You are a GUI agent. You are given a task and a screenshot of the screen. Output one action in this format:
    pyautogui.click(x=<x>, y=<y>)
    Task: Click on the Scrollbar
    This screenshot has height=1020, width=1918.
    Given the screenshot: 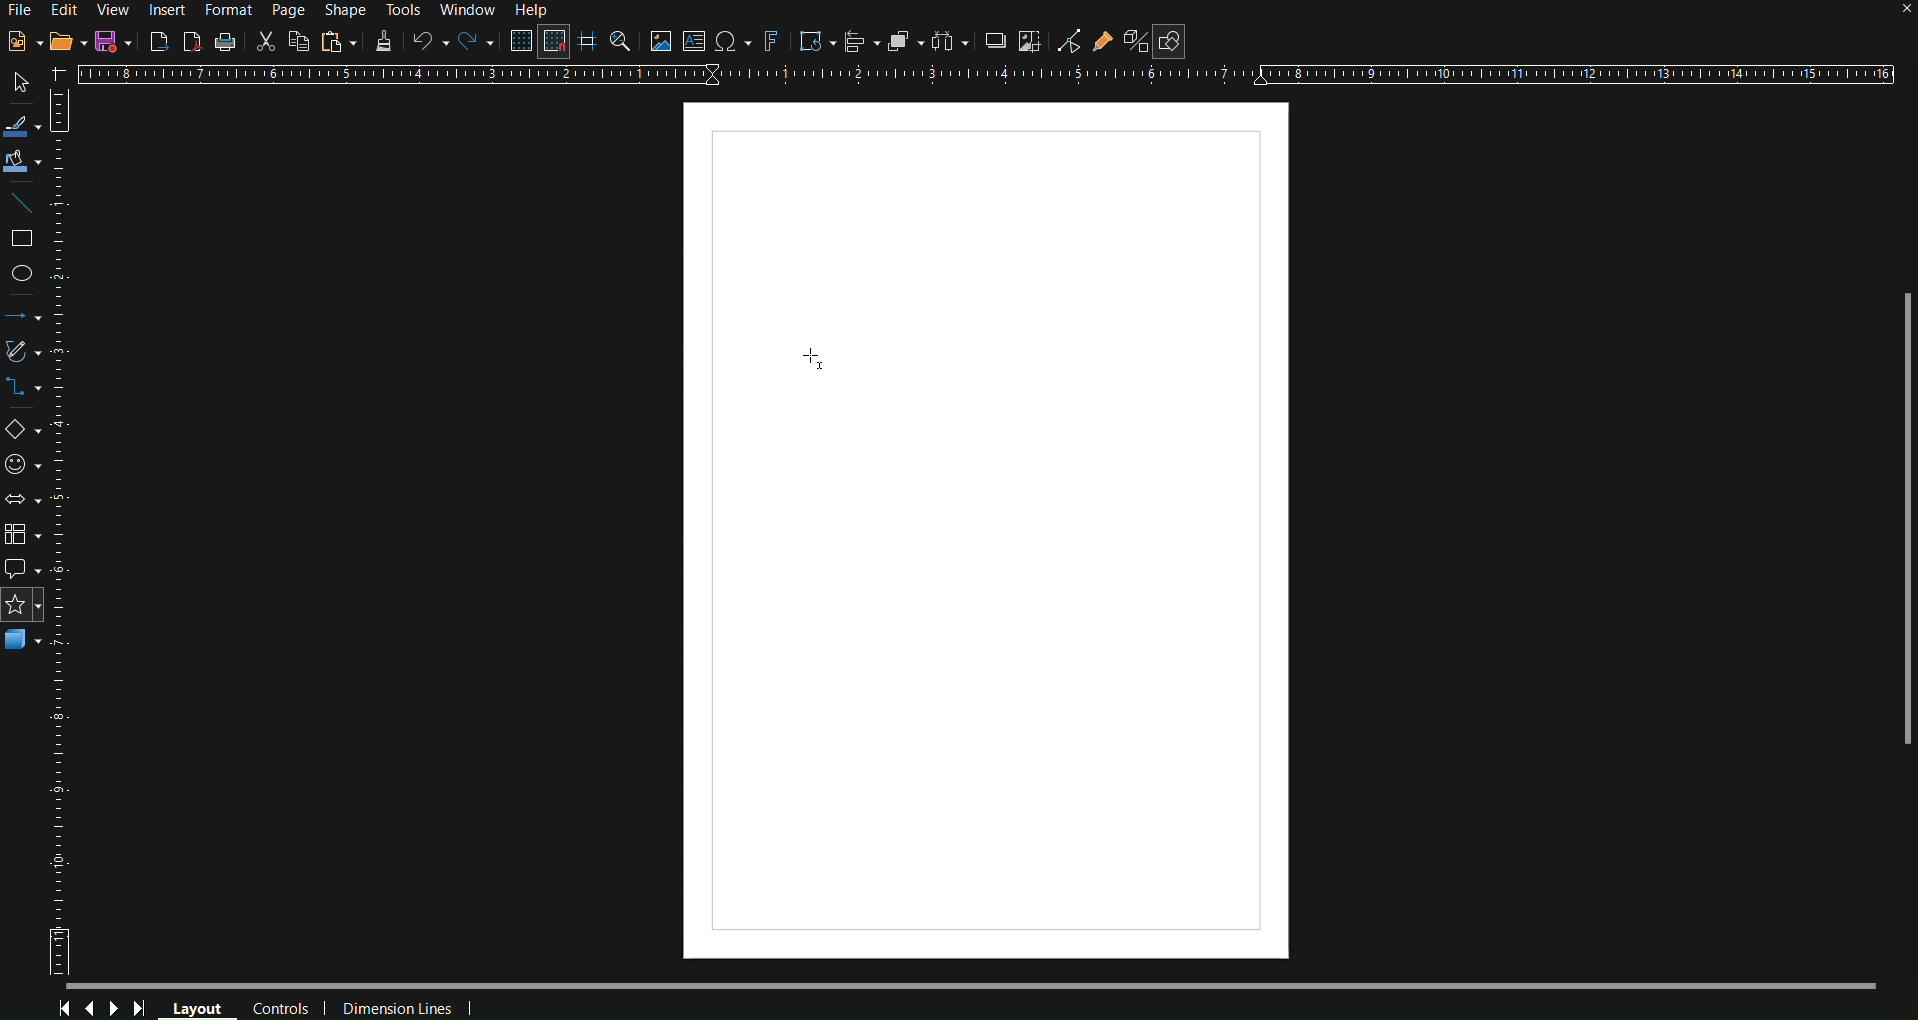 What is the action you would take?
    pyautogui.click(x=1895, y=507)
    